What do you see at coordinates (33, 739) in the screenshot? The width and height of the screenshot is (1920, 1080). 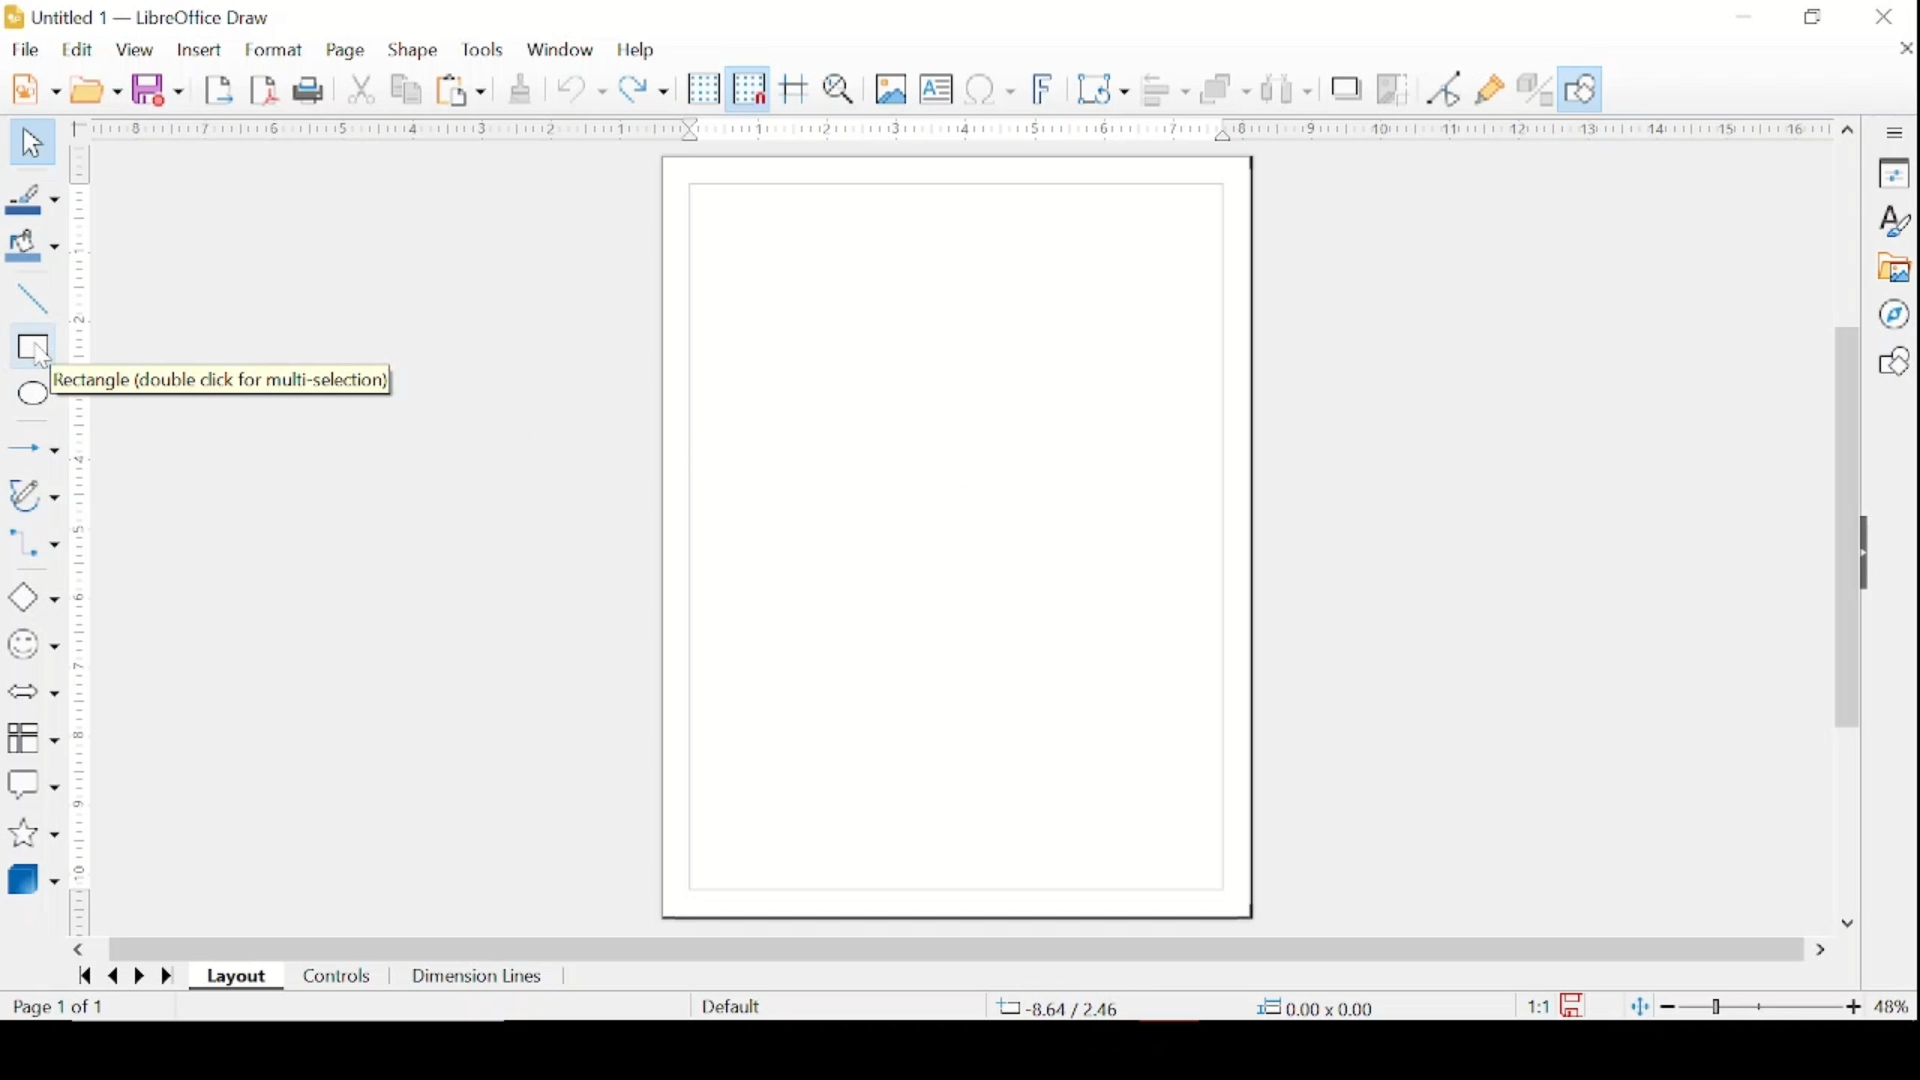 I see `flowchart` at bounding box center [33, 739].